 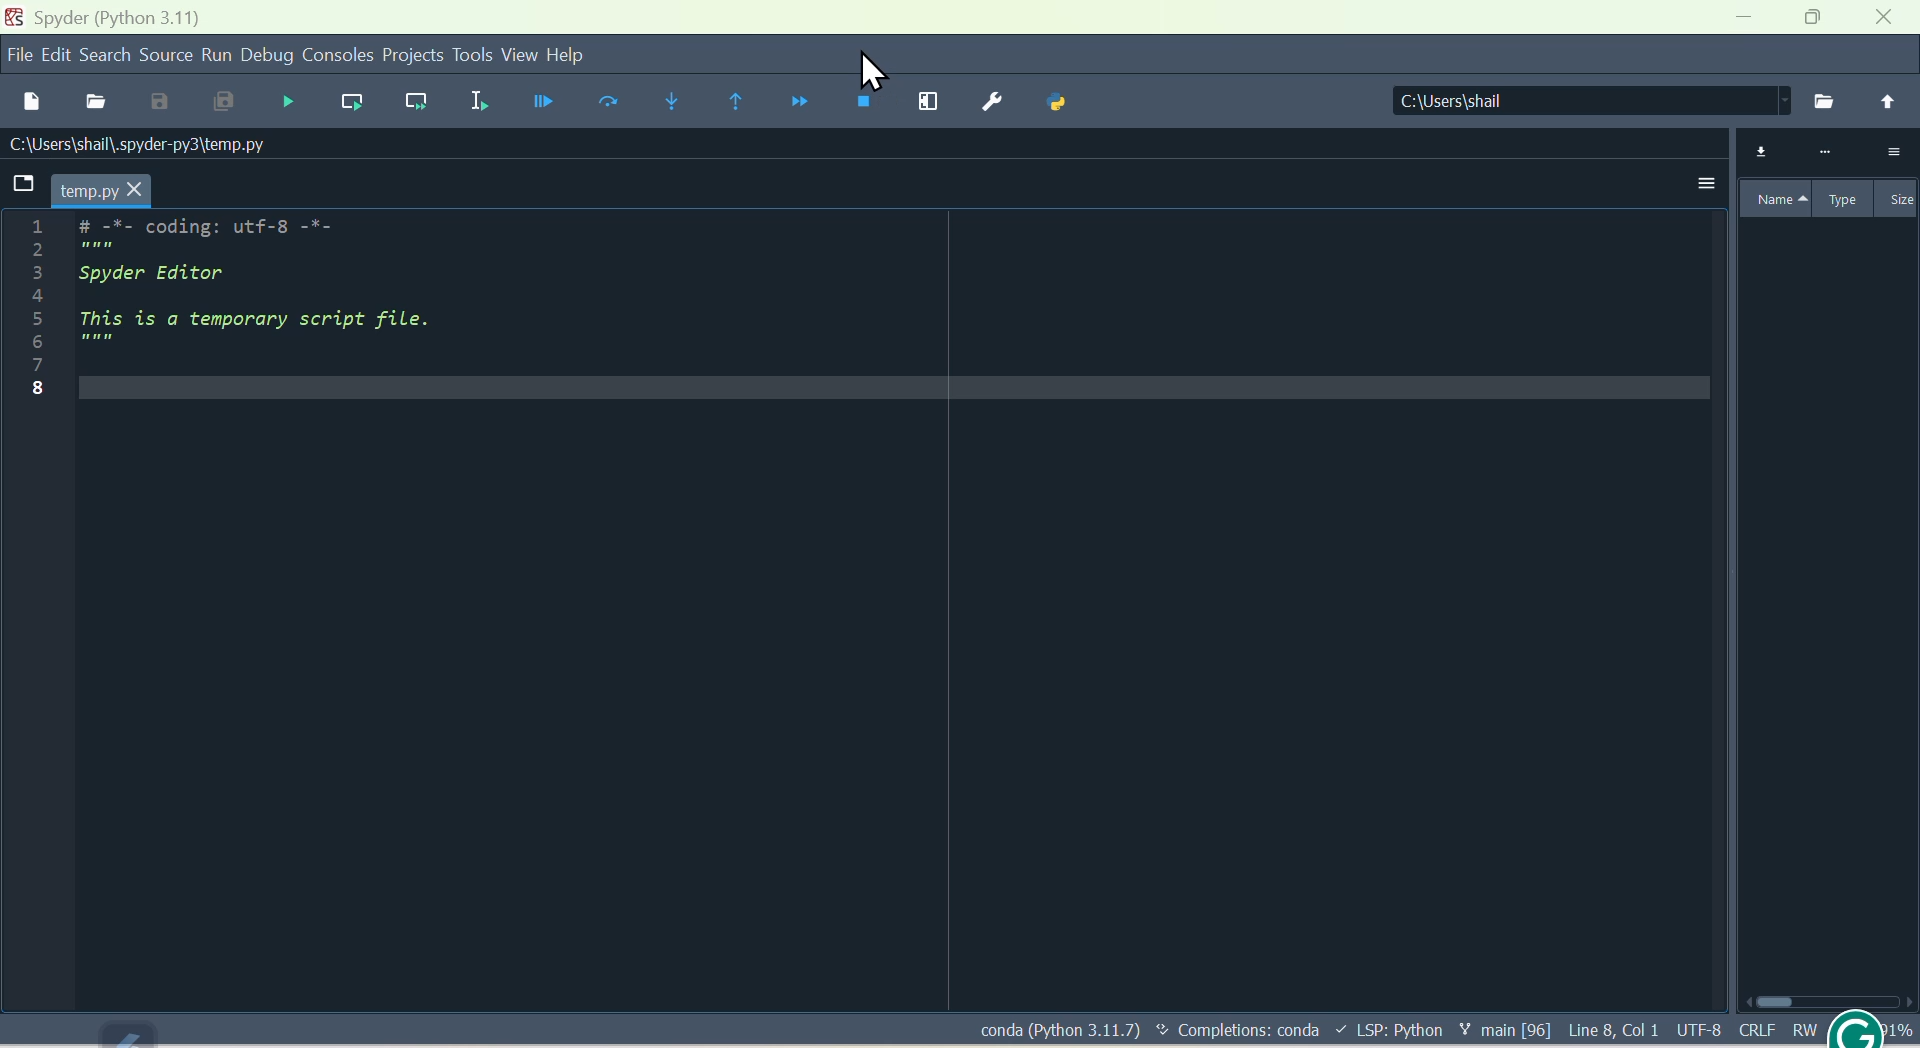 I want to click on Locations of the file - C:\Users\shail, so click(x=1583, y=102).